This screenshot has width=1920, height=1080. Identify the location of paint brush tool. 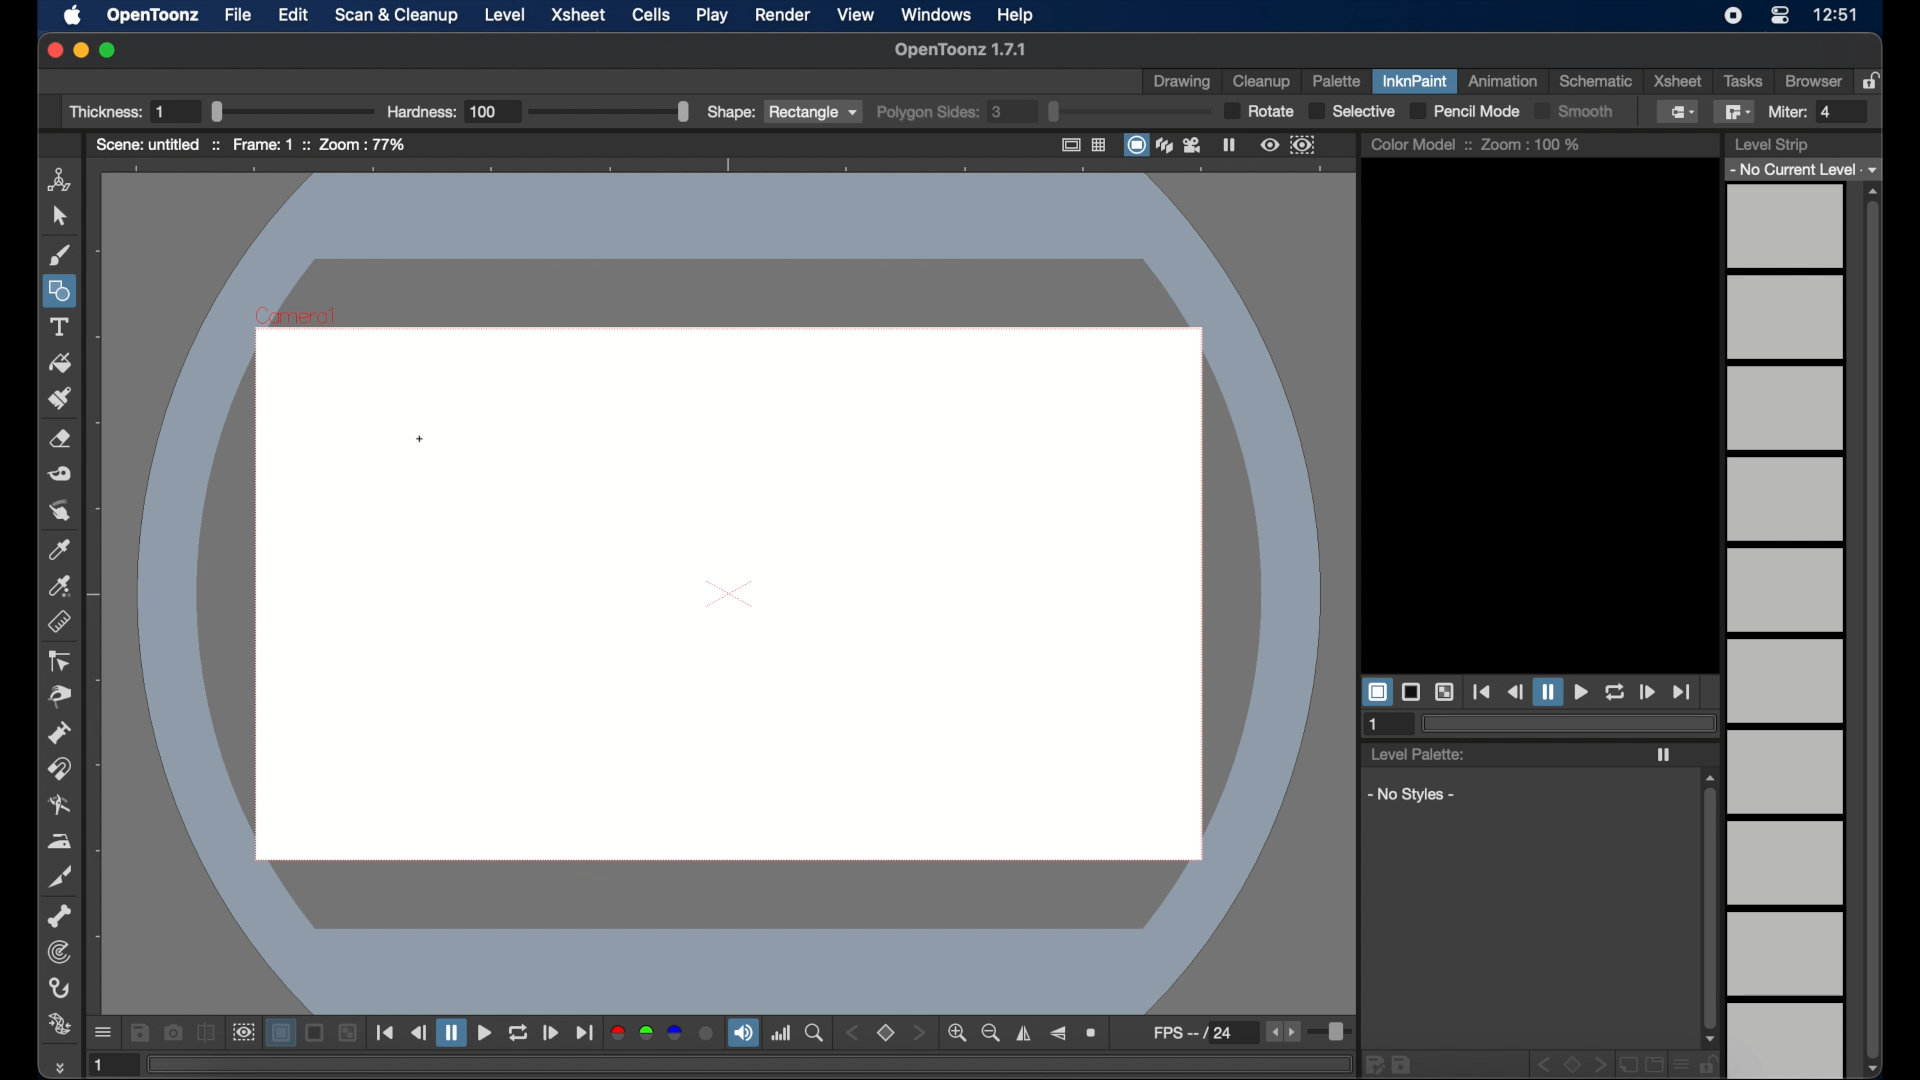
(61, 398).